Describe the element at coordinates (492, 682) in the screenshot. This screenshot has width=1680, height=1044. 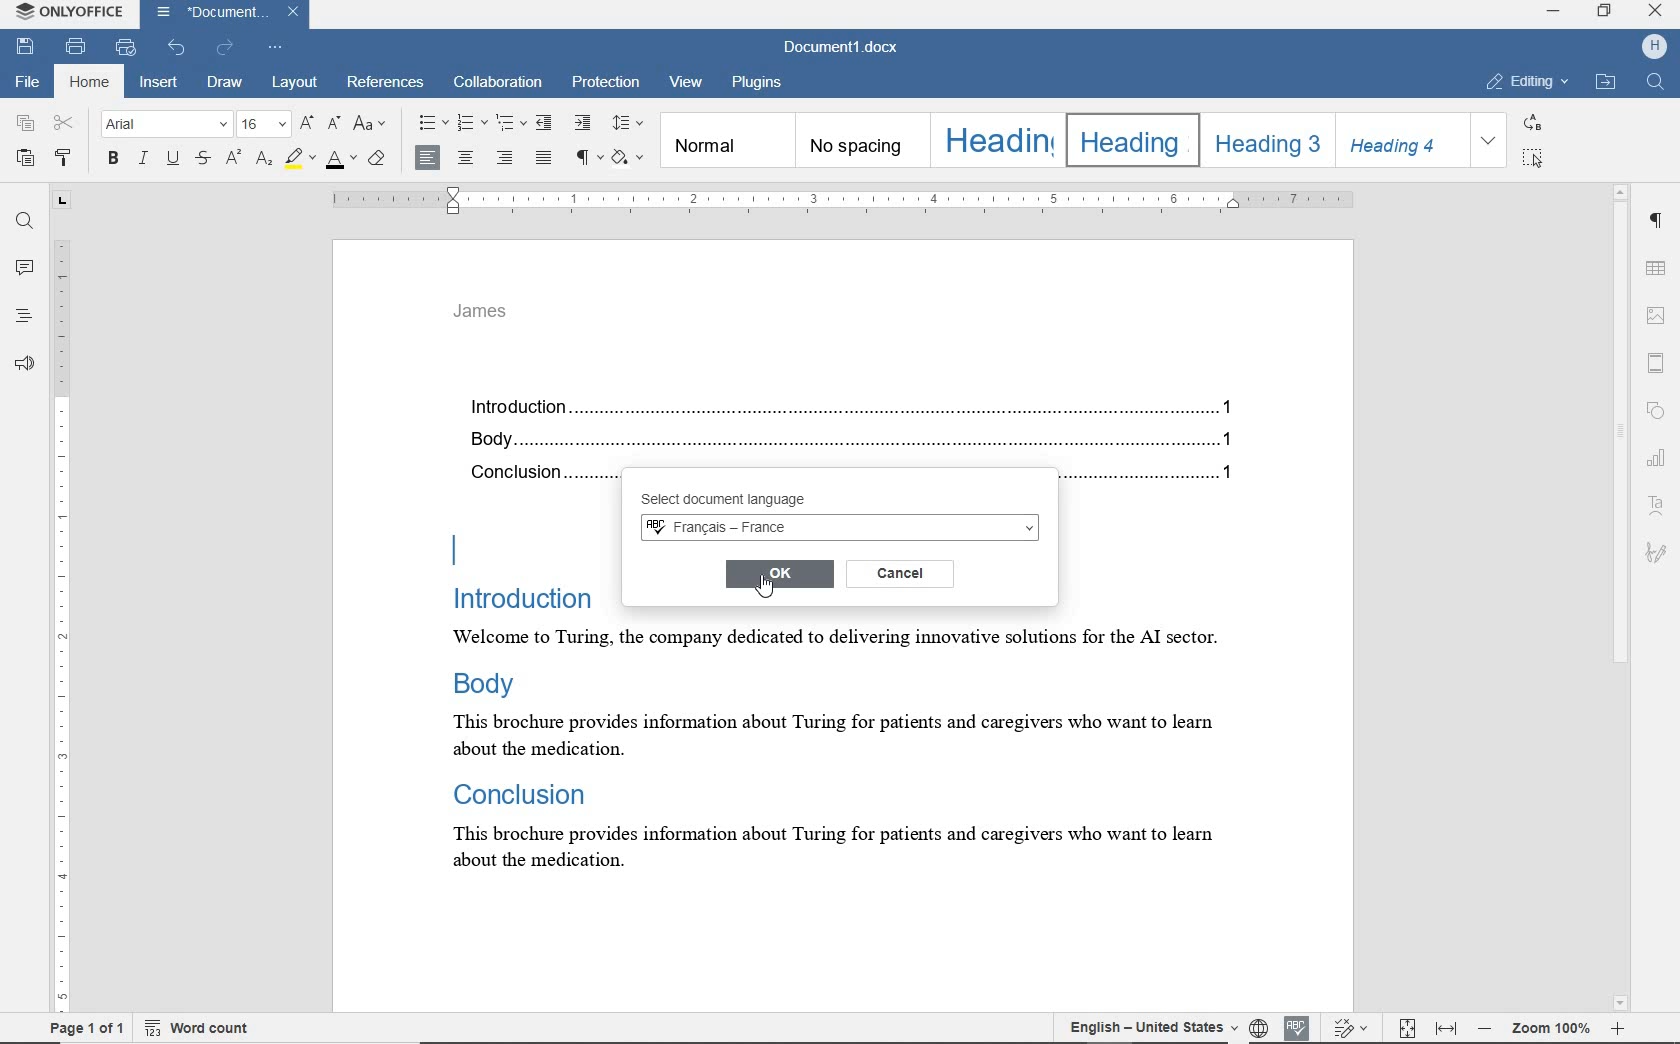
I see `body` at that location.